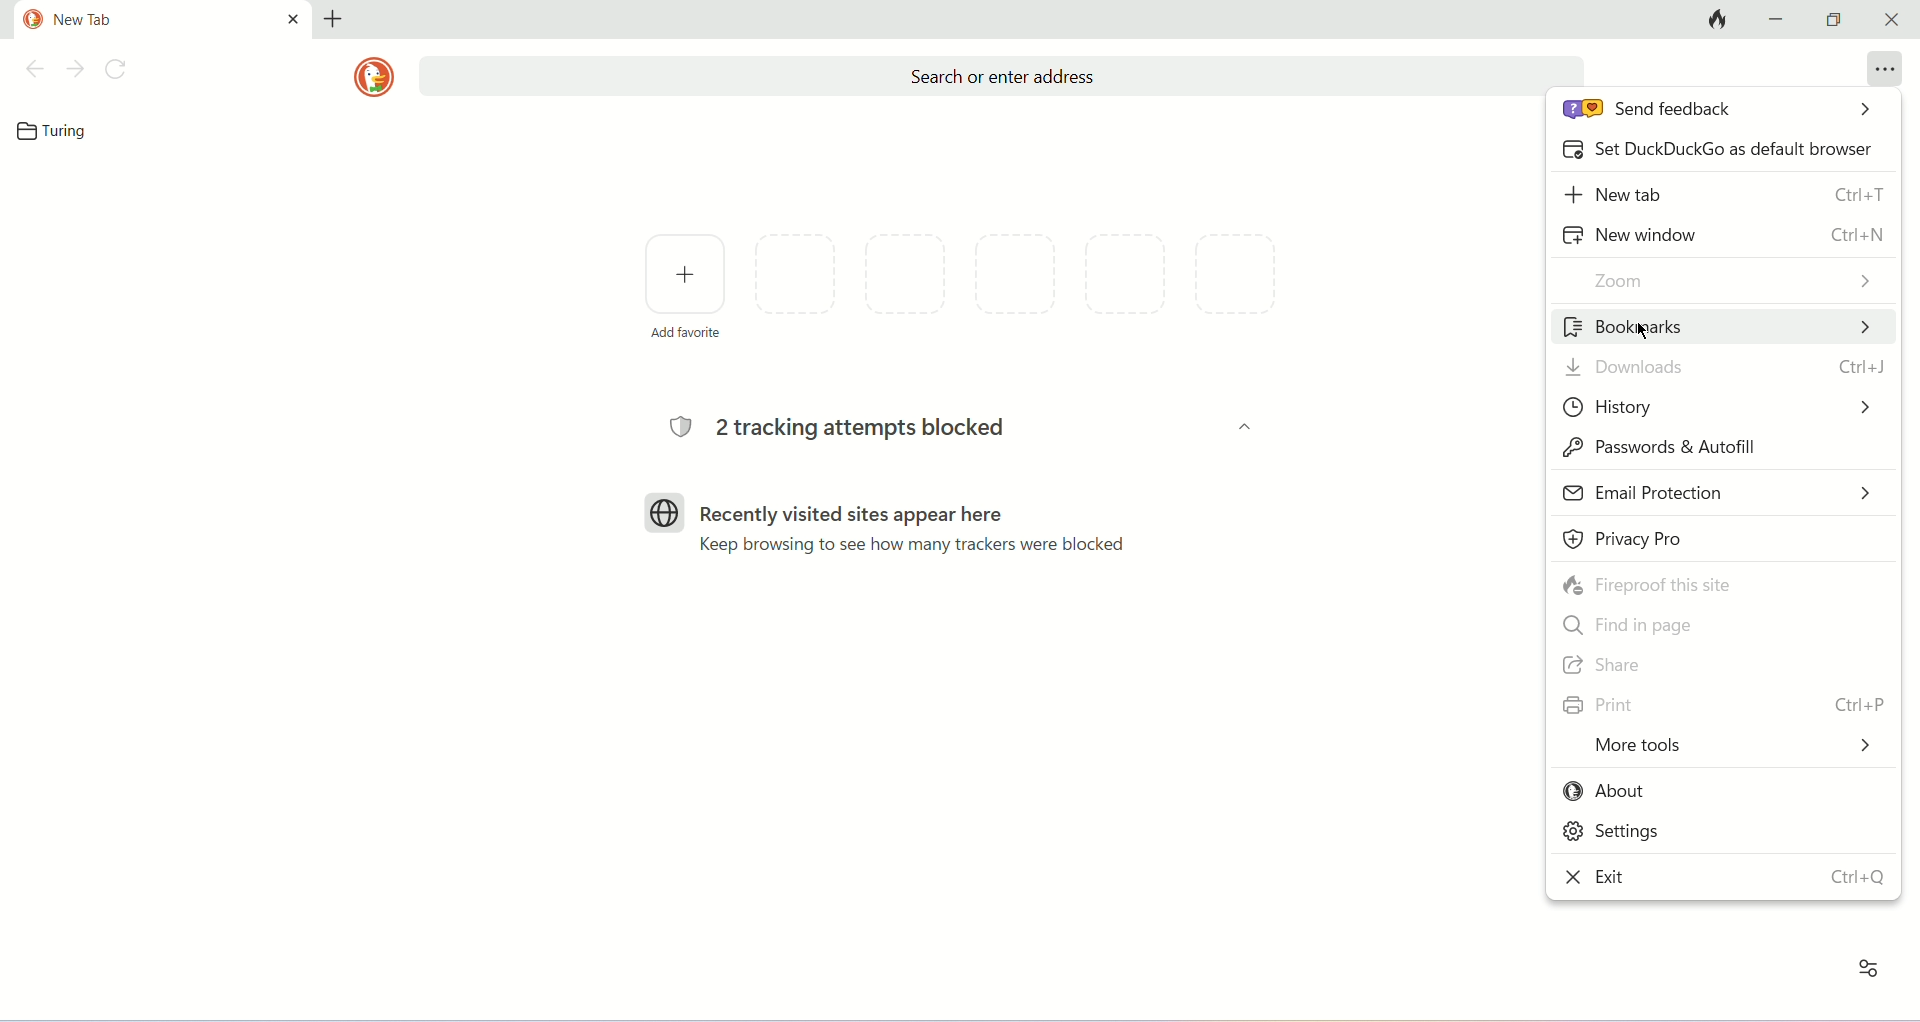 This screenshot has height=1022, width=1920. Describe the element at coordinates (1721, 368) in the screenshot. I see `downloads` at that location.